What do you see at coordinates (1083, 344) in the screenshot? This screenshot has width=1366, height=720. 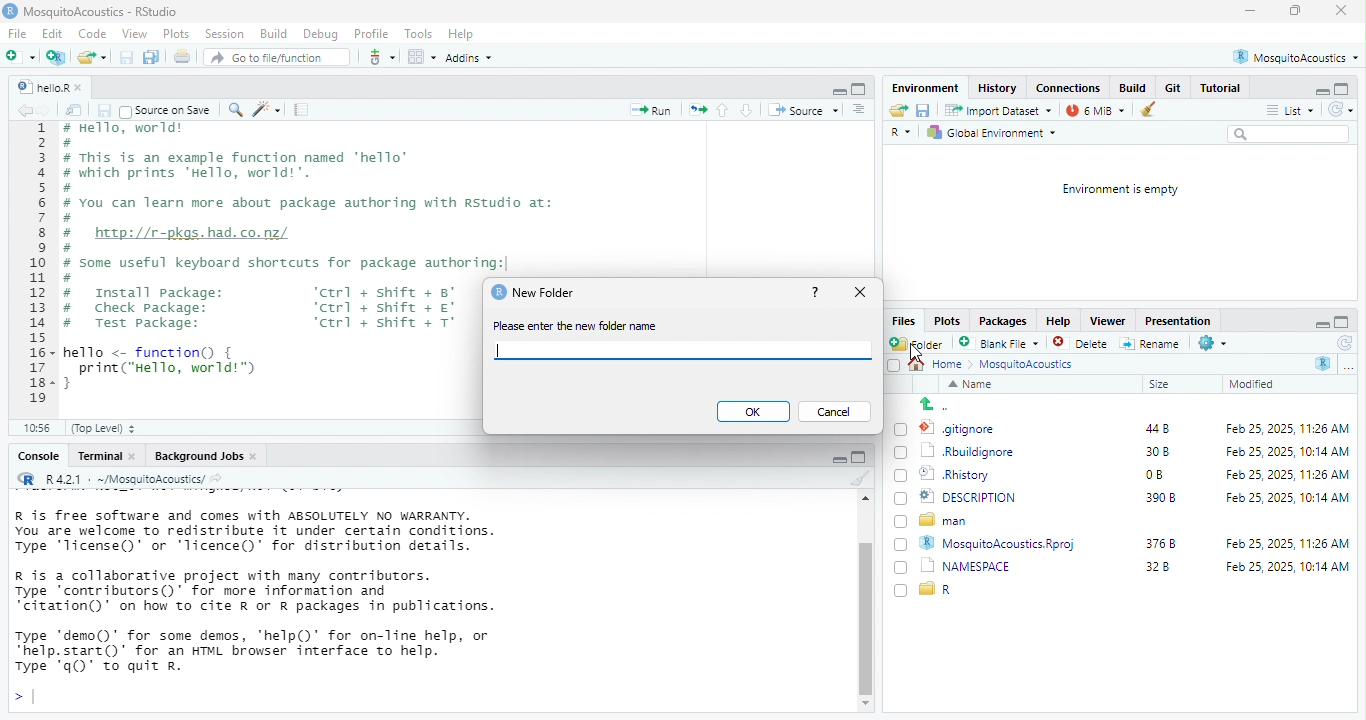 I see `delete` at bounding box center [1083, 344].